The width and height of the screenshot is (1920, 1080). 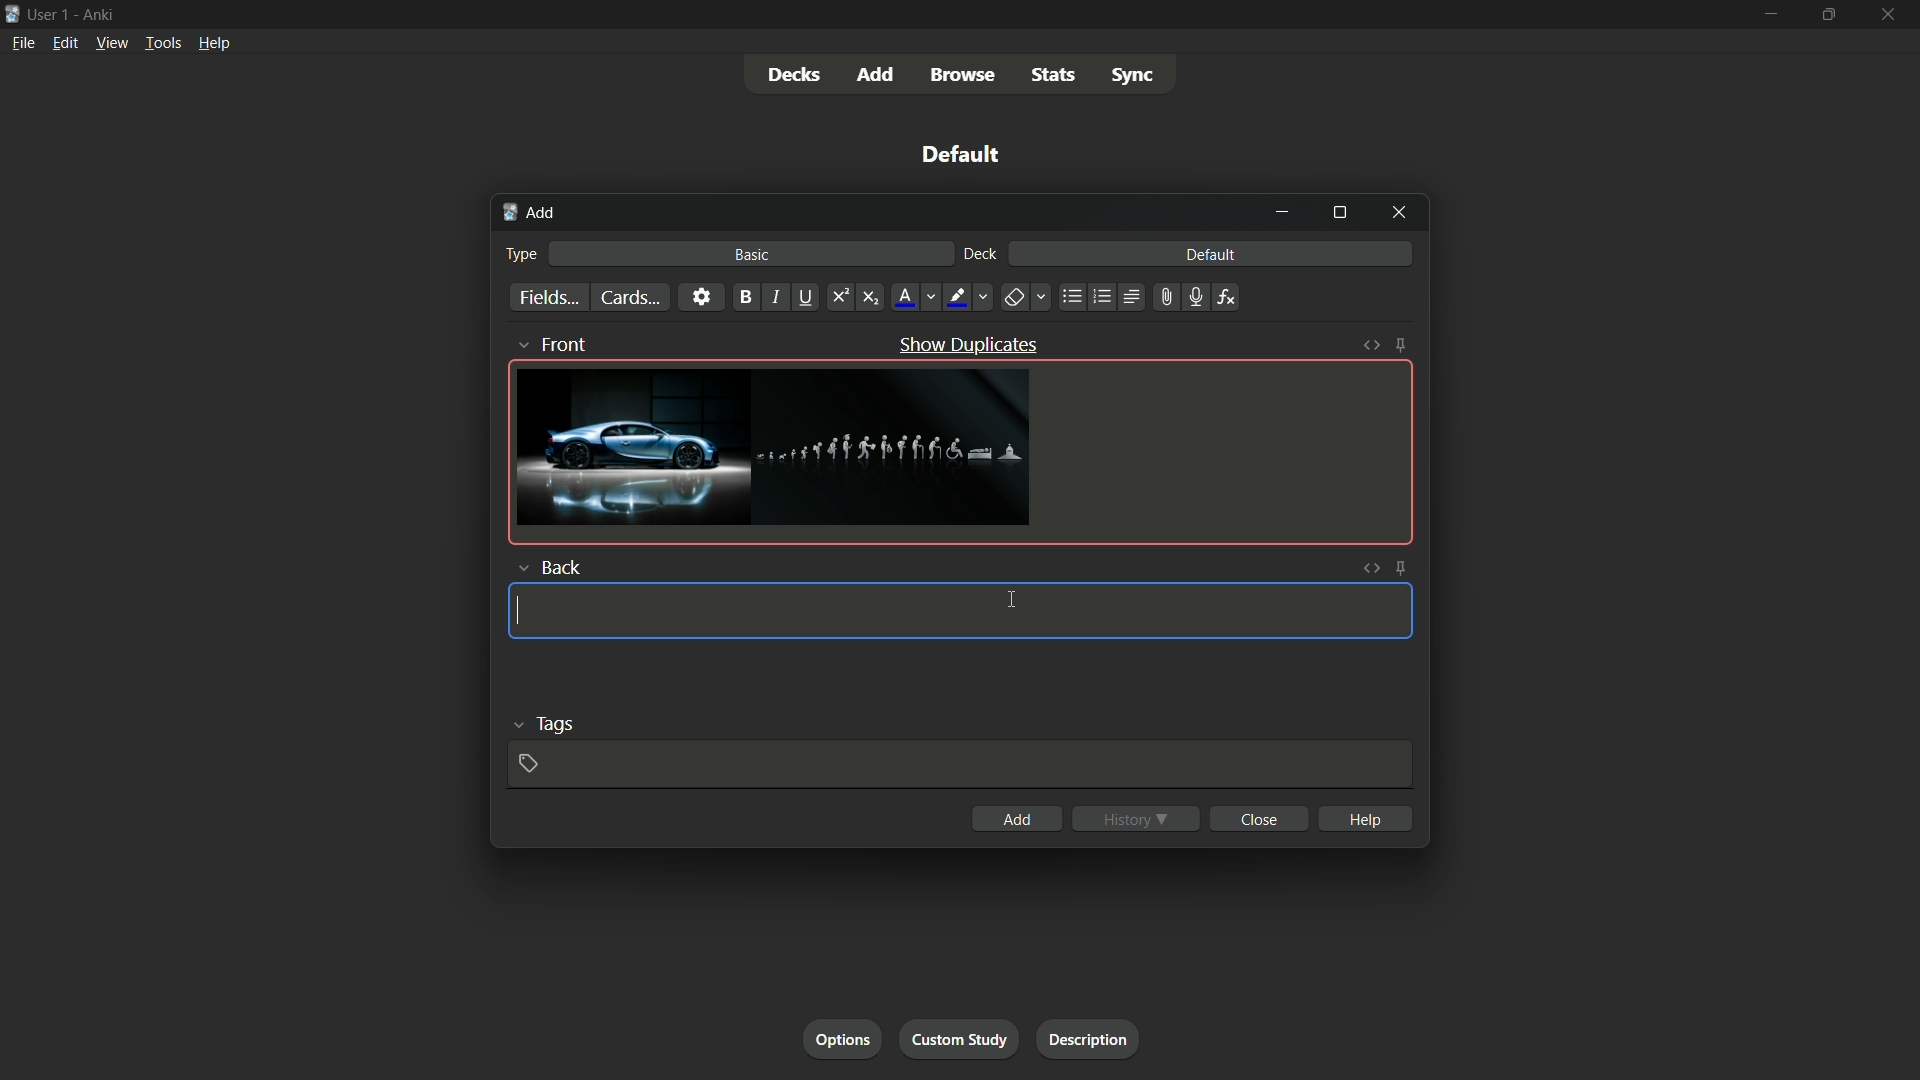 What do you see at coordinates (746, 297) in the screenshot?
I see `bold` at bounding box center [746, 297].